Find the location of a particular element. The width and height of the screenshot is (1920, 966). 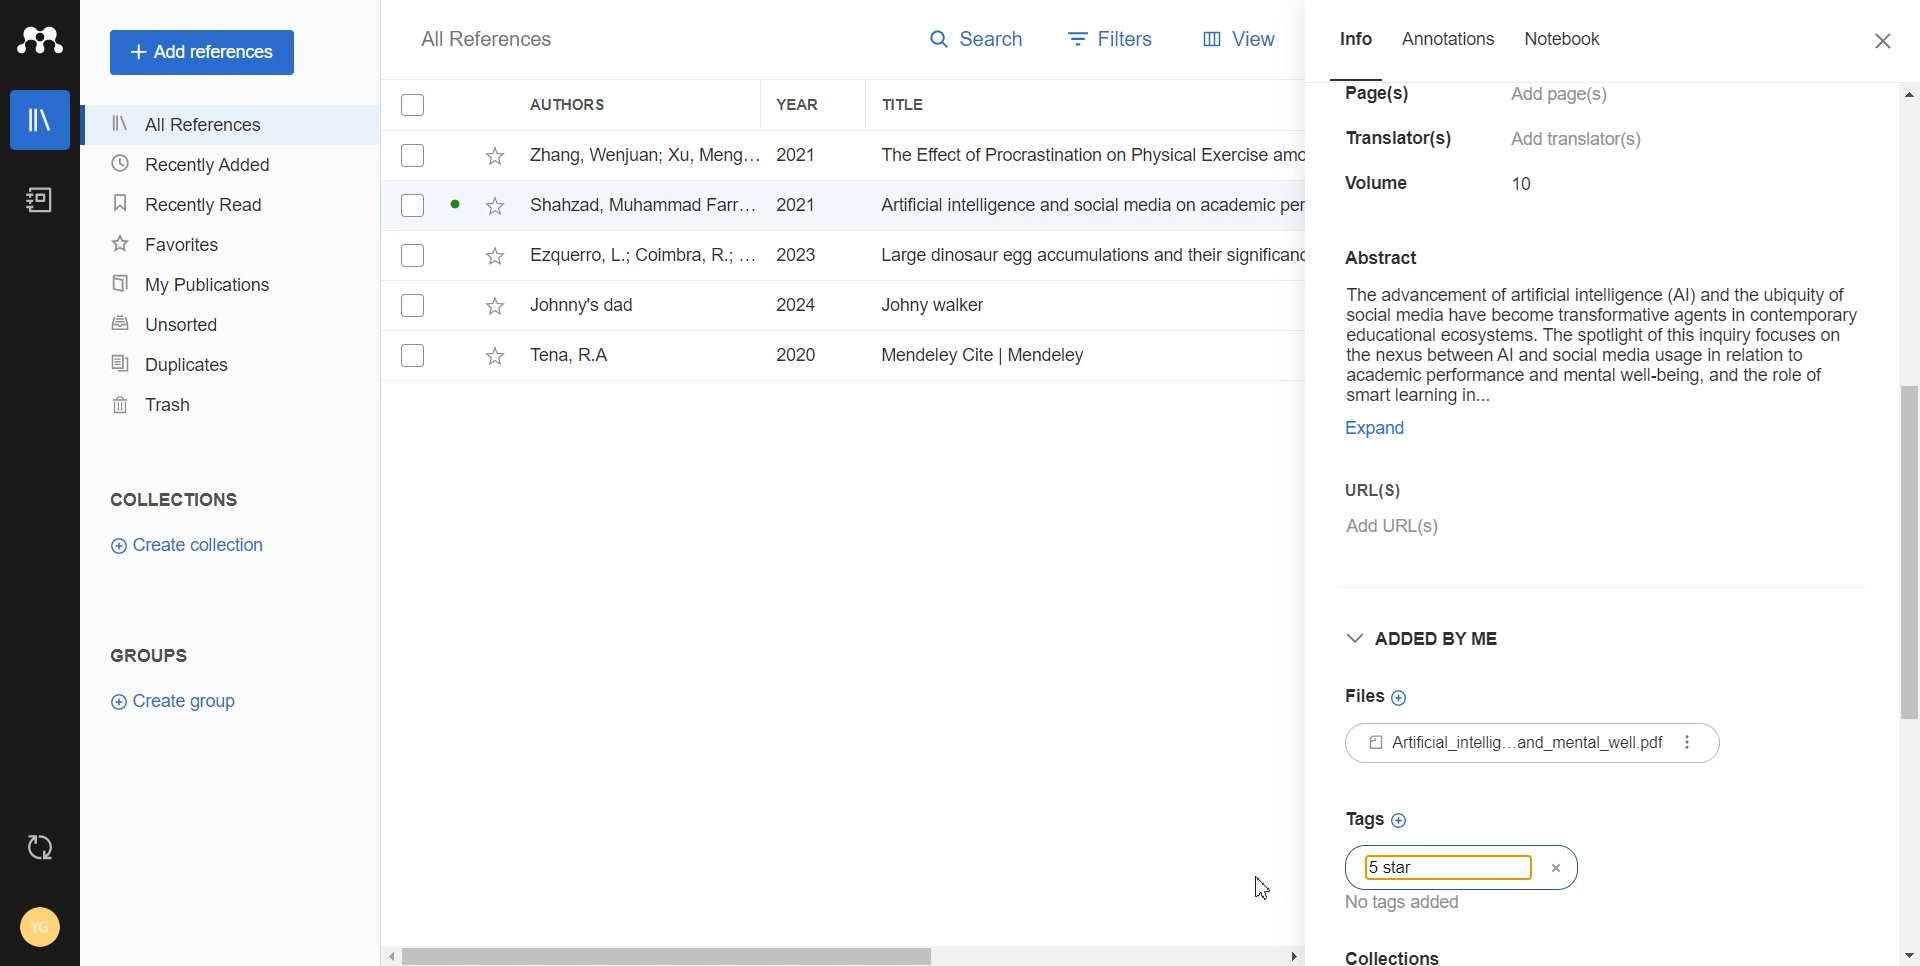

Add references is located at coordinates (202, 51).